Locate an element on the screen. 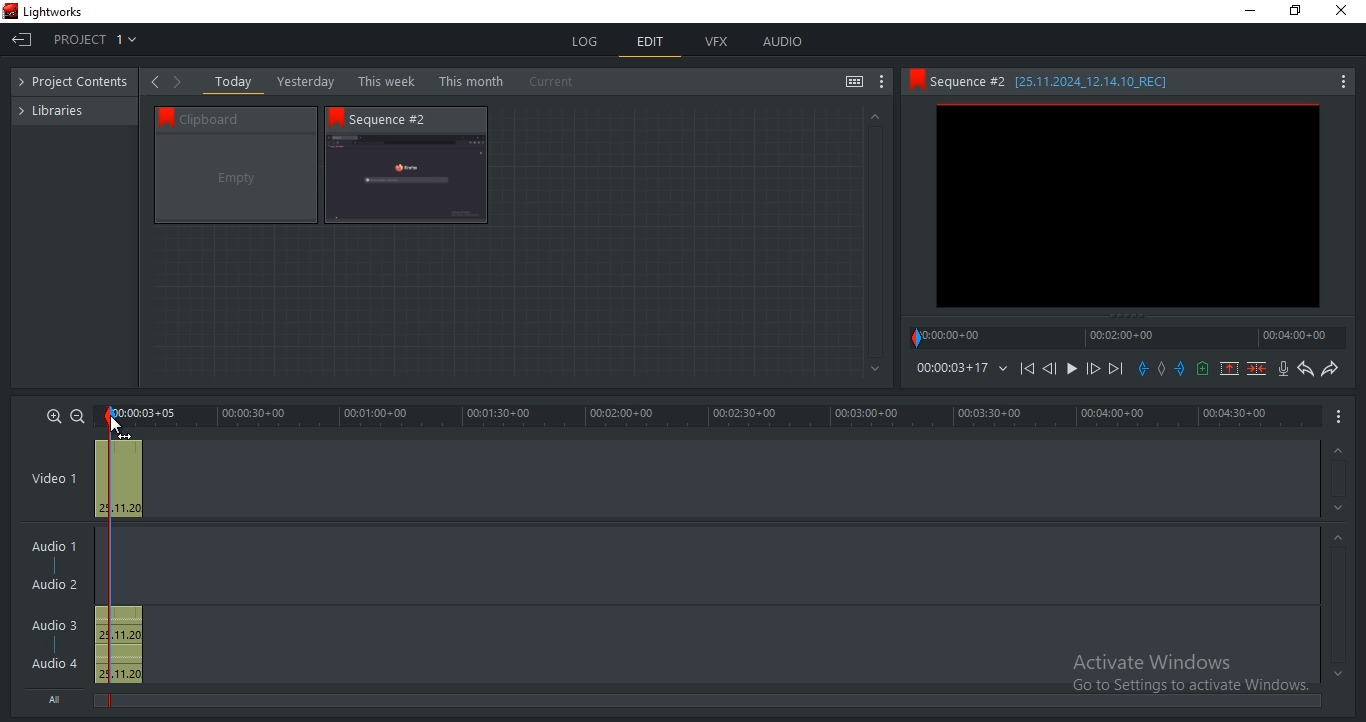 Image resolution: width=1366 pixels, height=722 pixels. mark out is located at coordinates (1182, 368).